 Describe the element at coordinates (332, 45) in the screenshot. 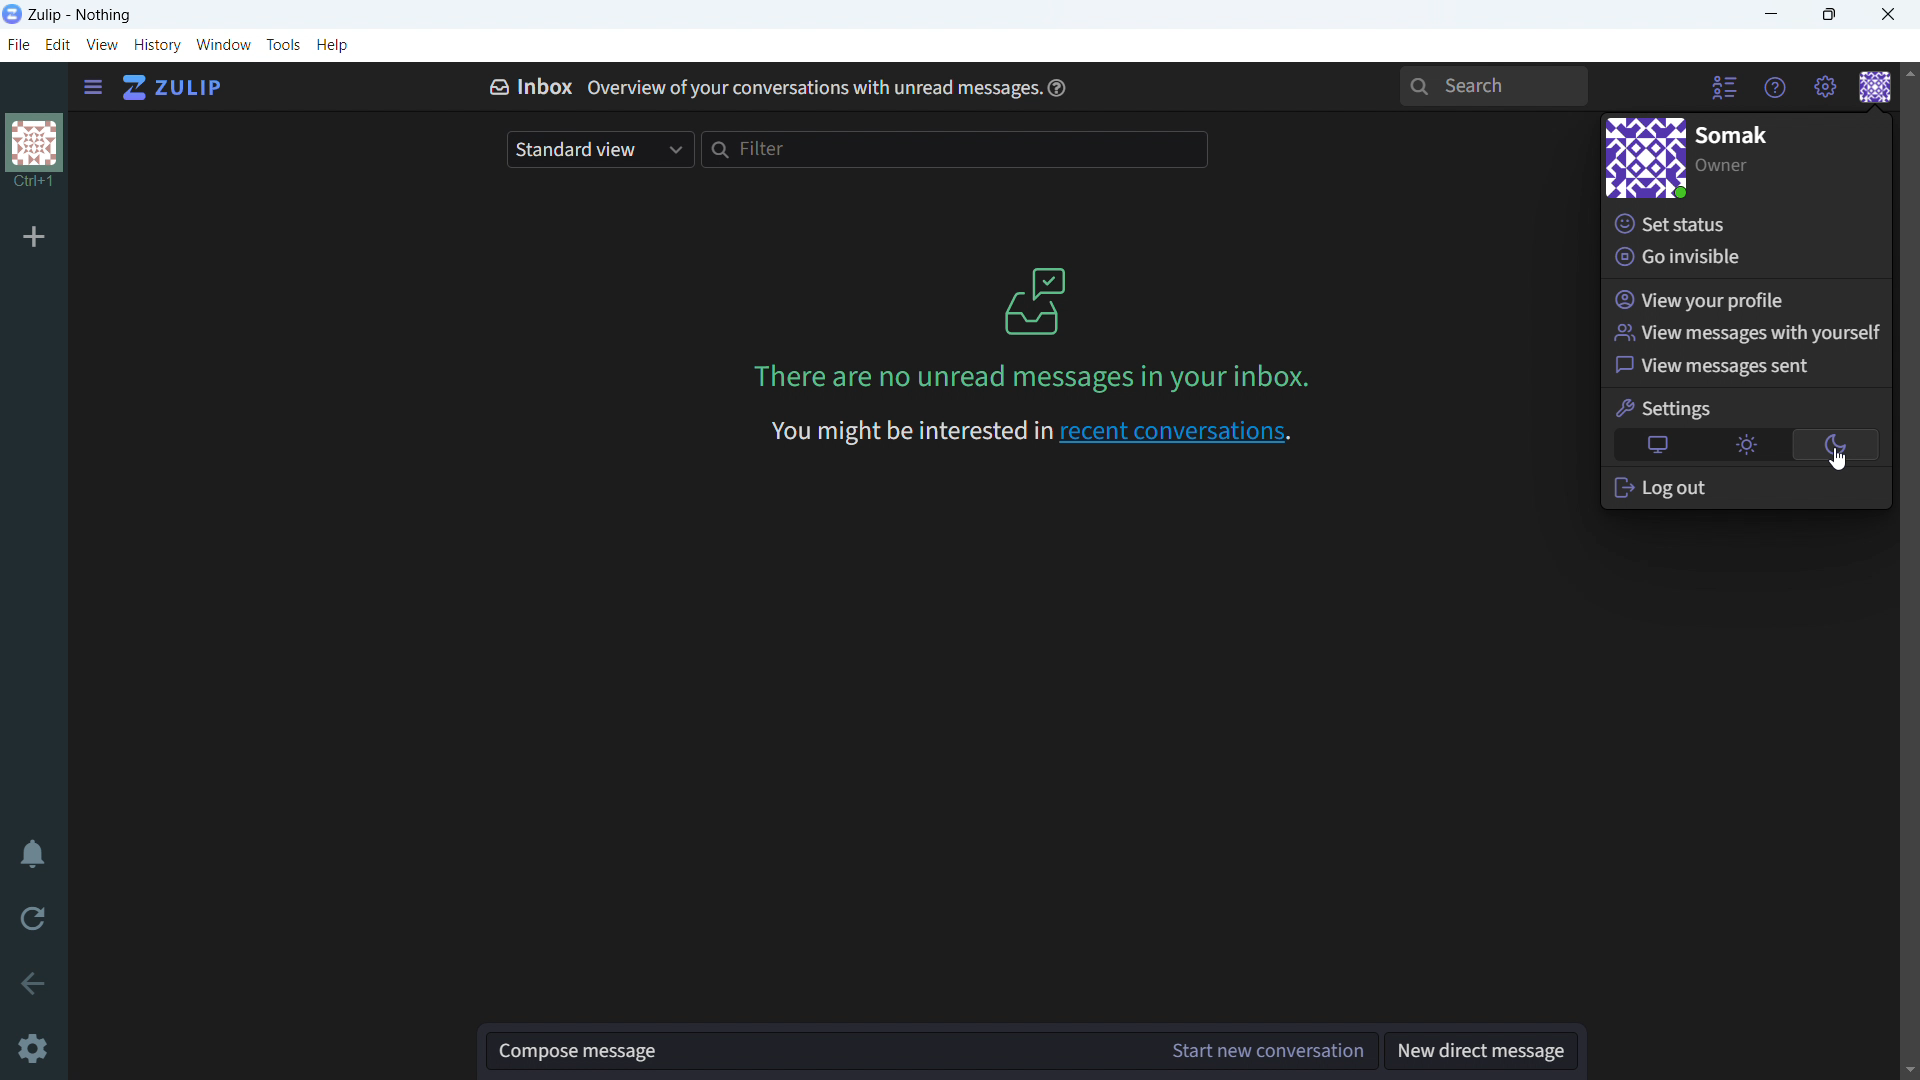

I see `help` at that location.